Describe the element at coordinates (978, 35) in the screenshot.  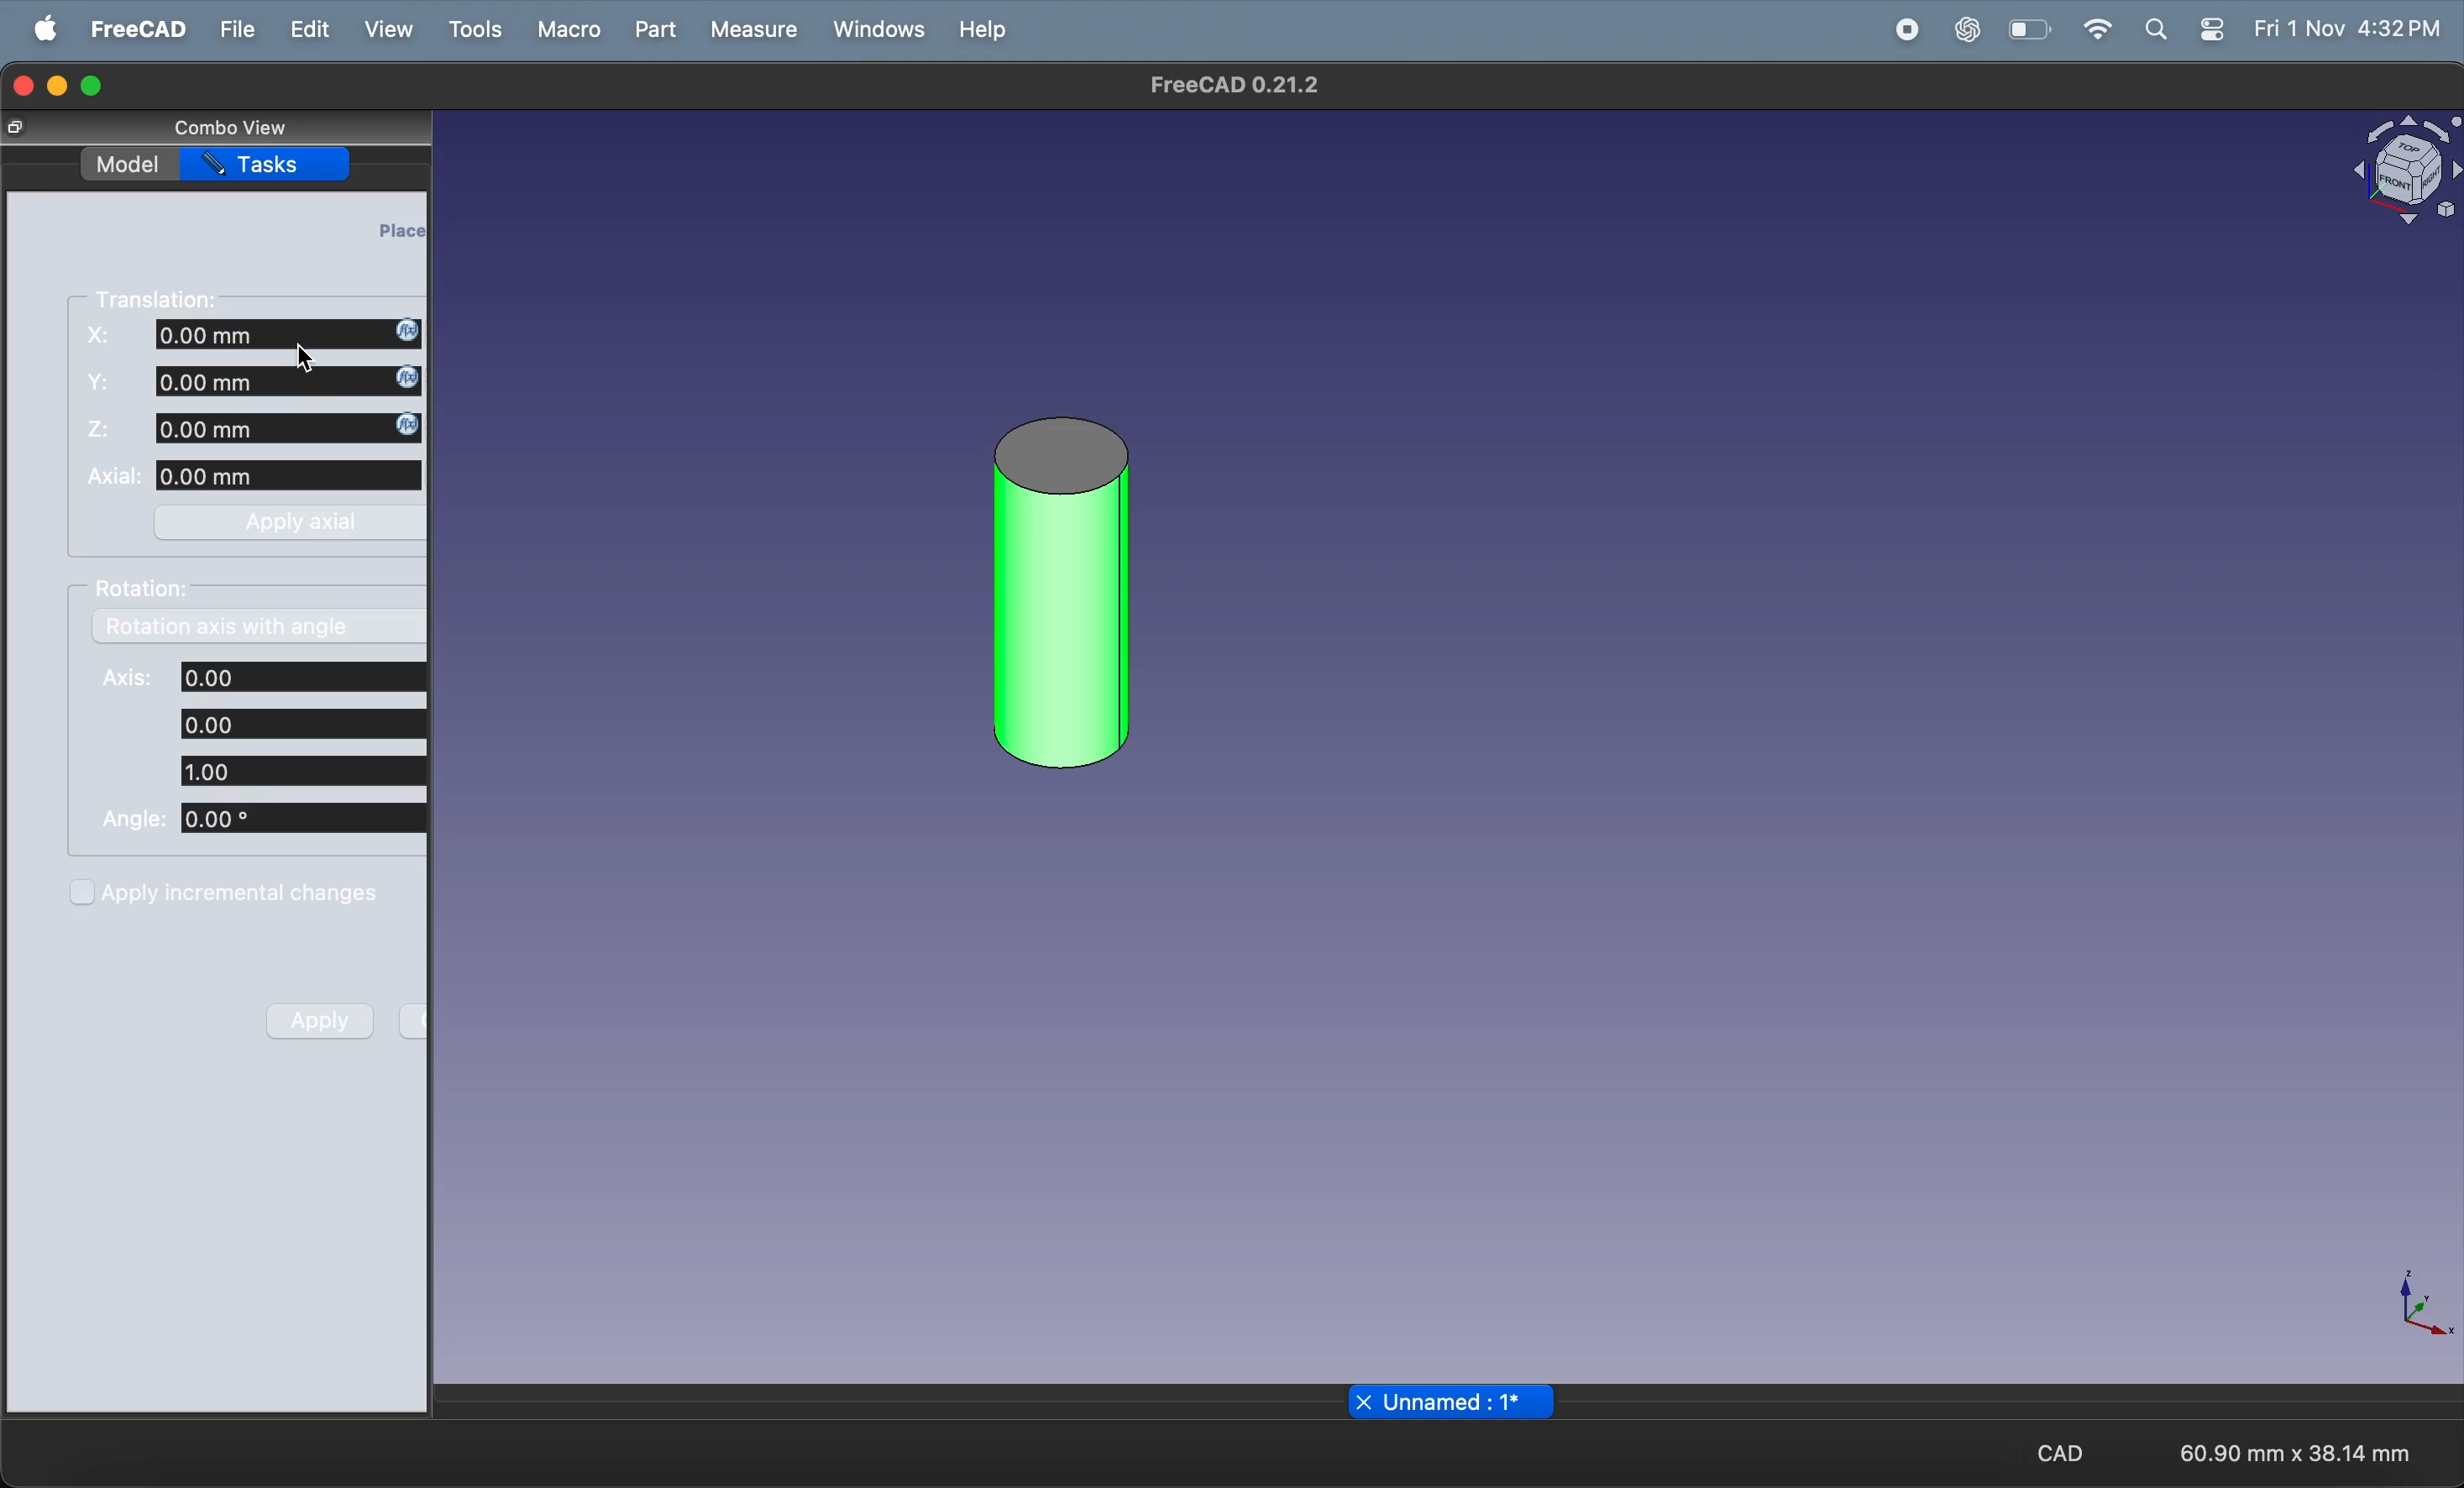
I see `help` at that location.